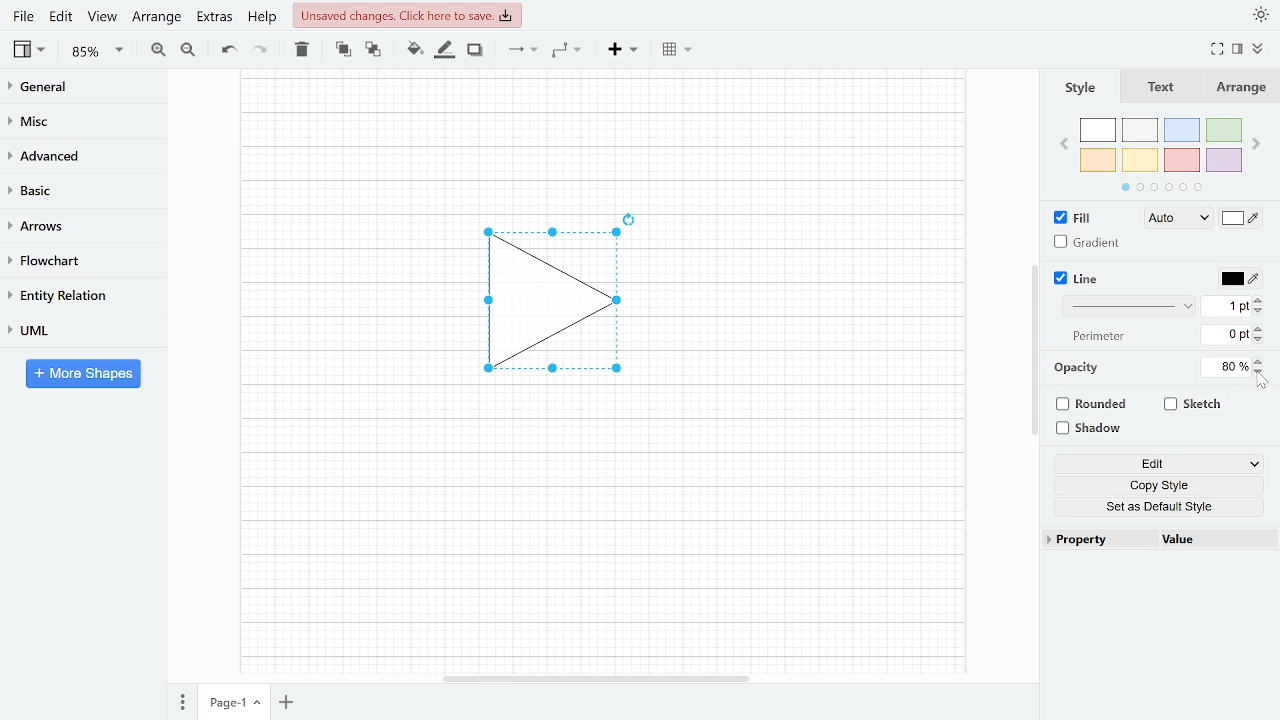 Image resolution: width=1280 pixels, height=720 pixels. Describe the element at coordinates (1265, 51) in the screenshot. I see `Collapse` at that location.